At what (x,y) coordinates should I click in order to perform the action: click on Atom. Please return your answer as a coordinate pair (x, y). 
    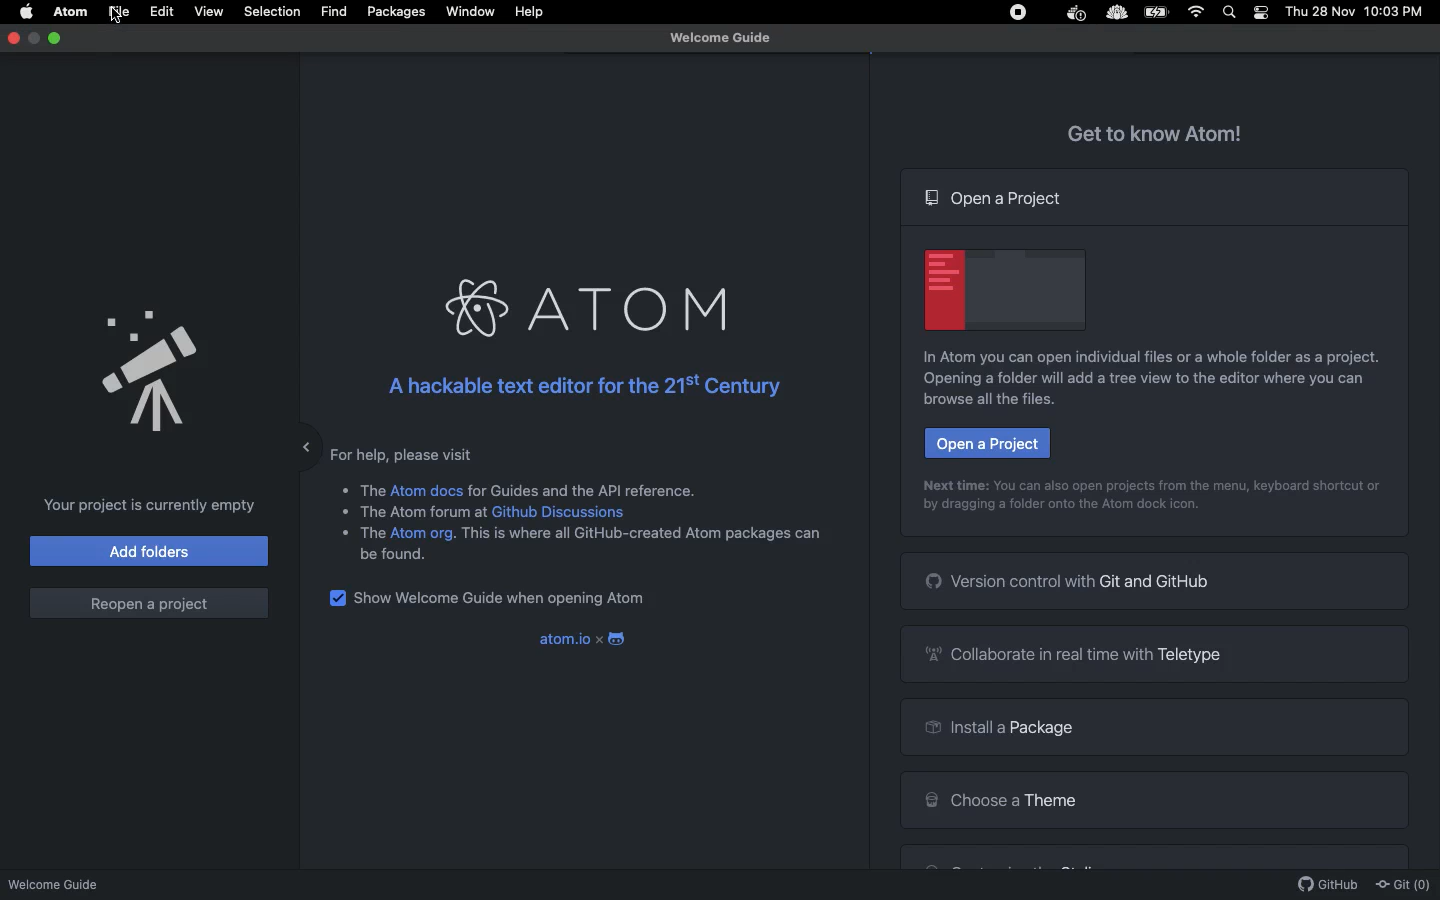
    Looking at the image, I should click on (72, 12).